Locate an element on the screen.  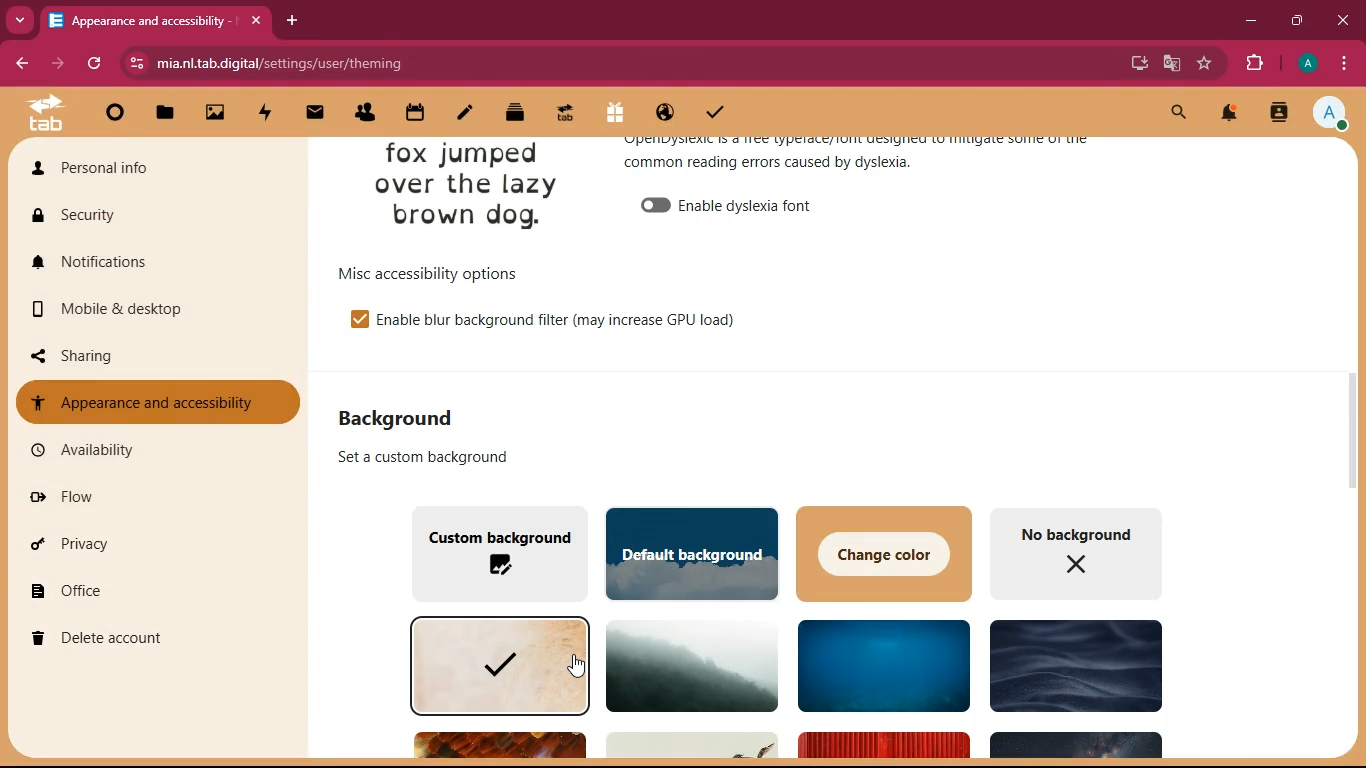
notifications is located at coordinates (145, 260).